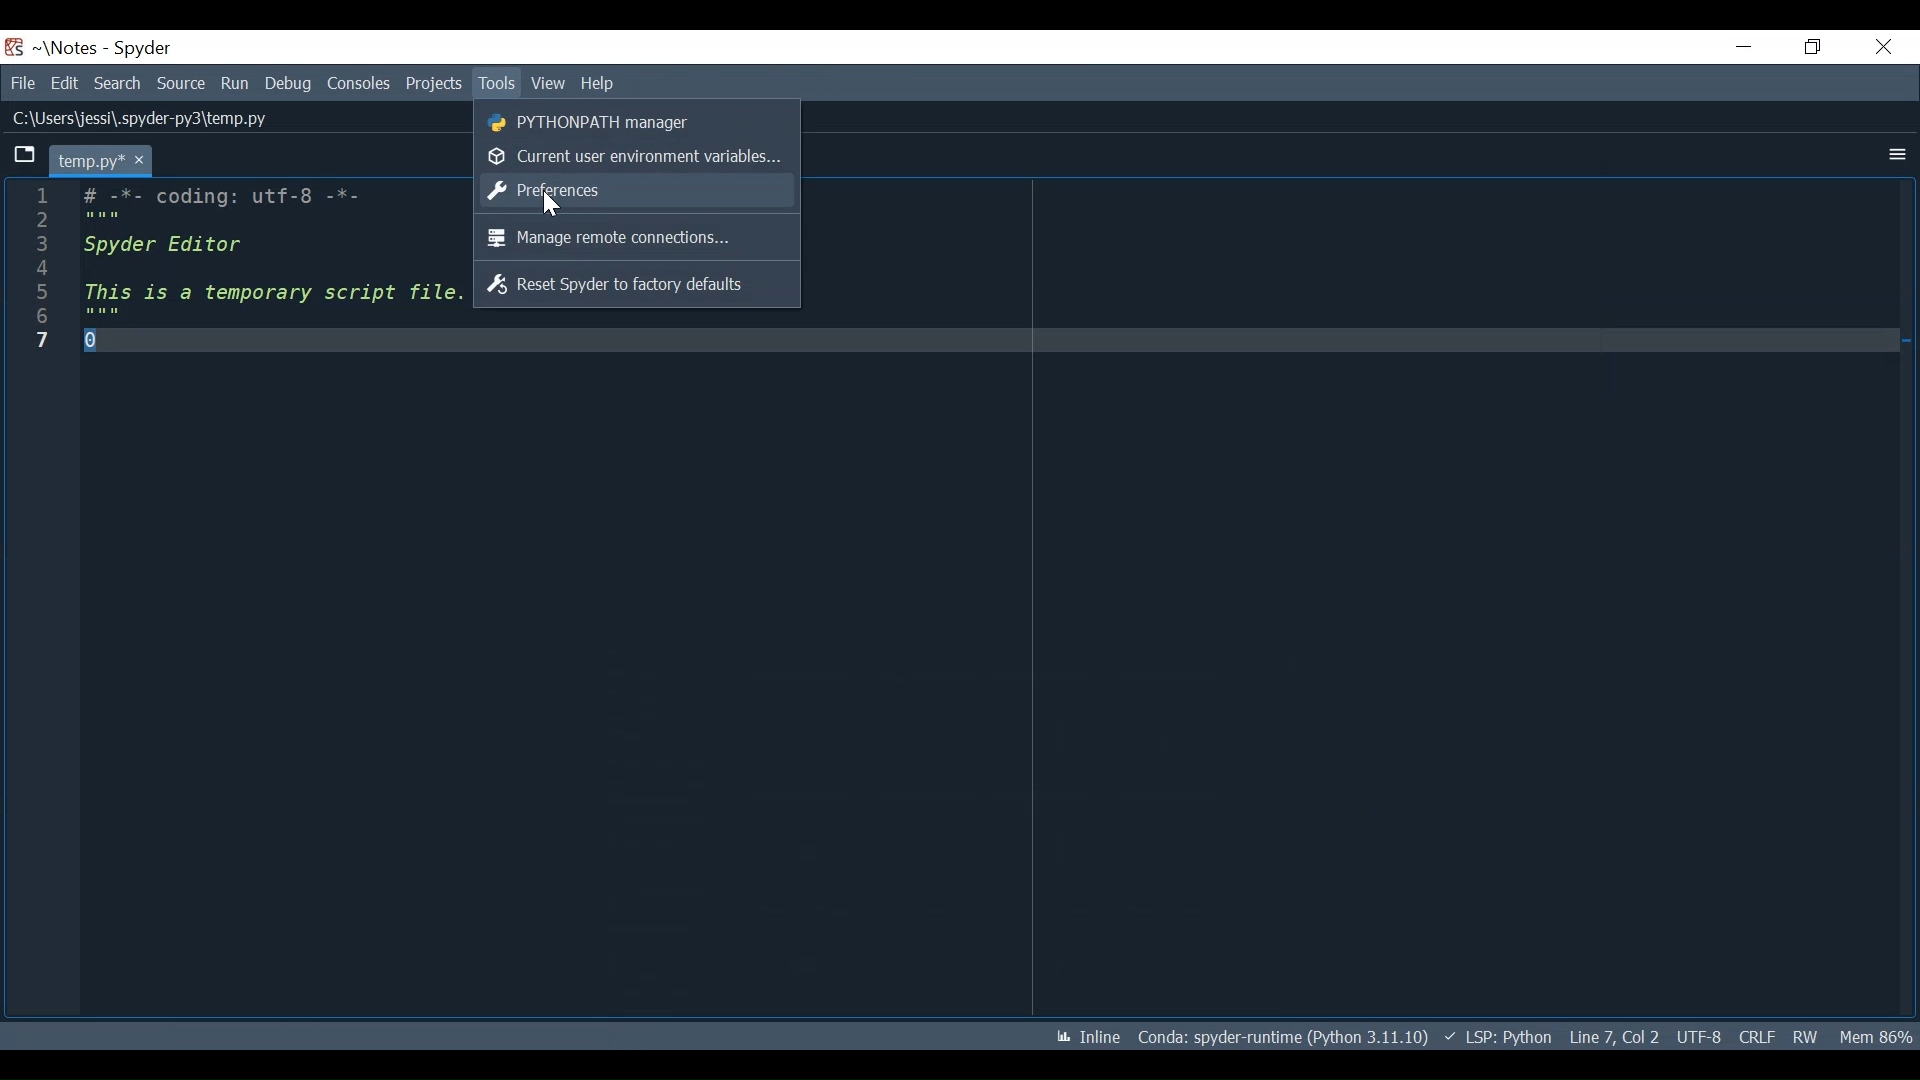  What do you see at coordinates (550, 81) in the screenshot?
I see `View` at bounding box center [550, 81].